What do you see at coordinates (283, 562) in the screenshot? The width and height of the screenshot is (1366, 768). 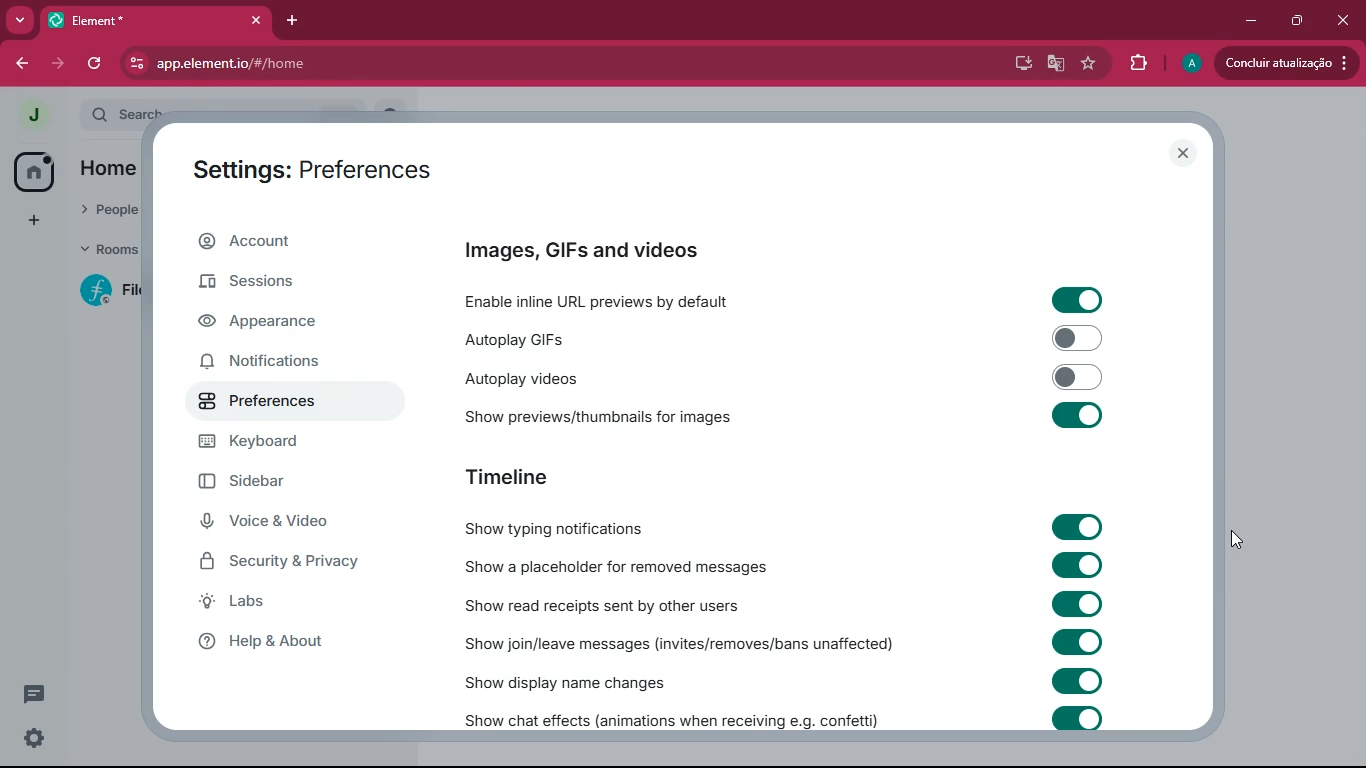 I see `security & privacy` at bounding box center [283, 562].